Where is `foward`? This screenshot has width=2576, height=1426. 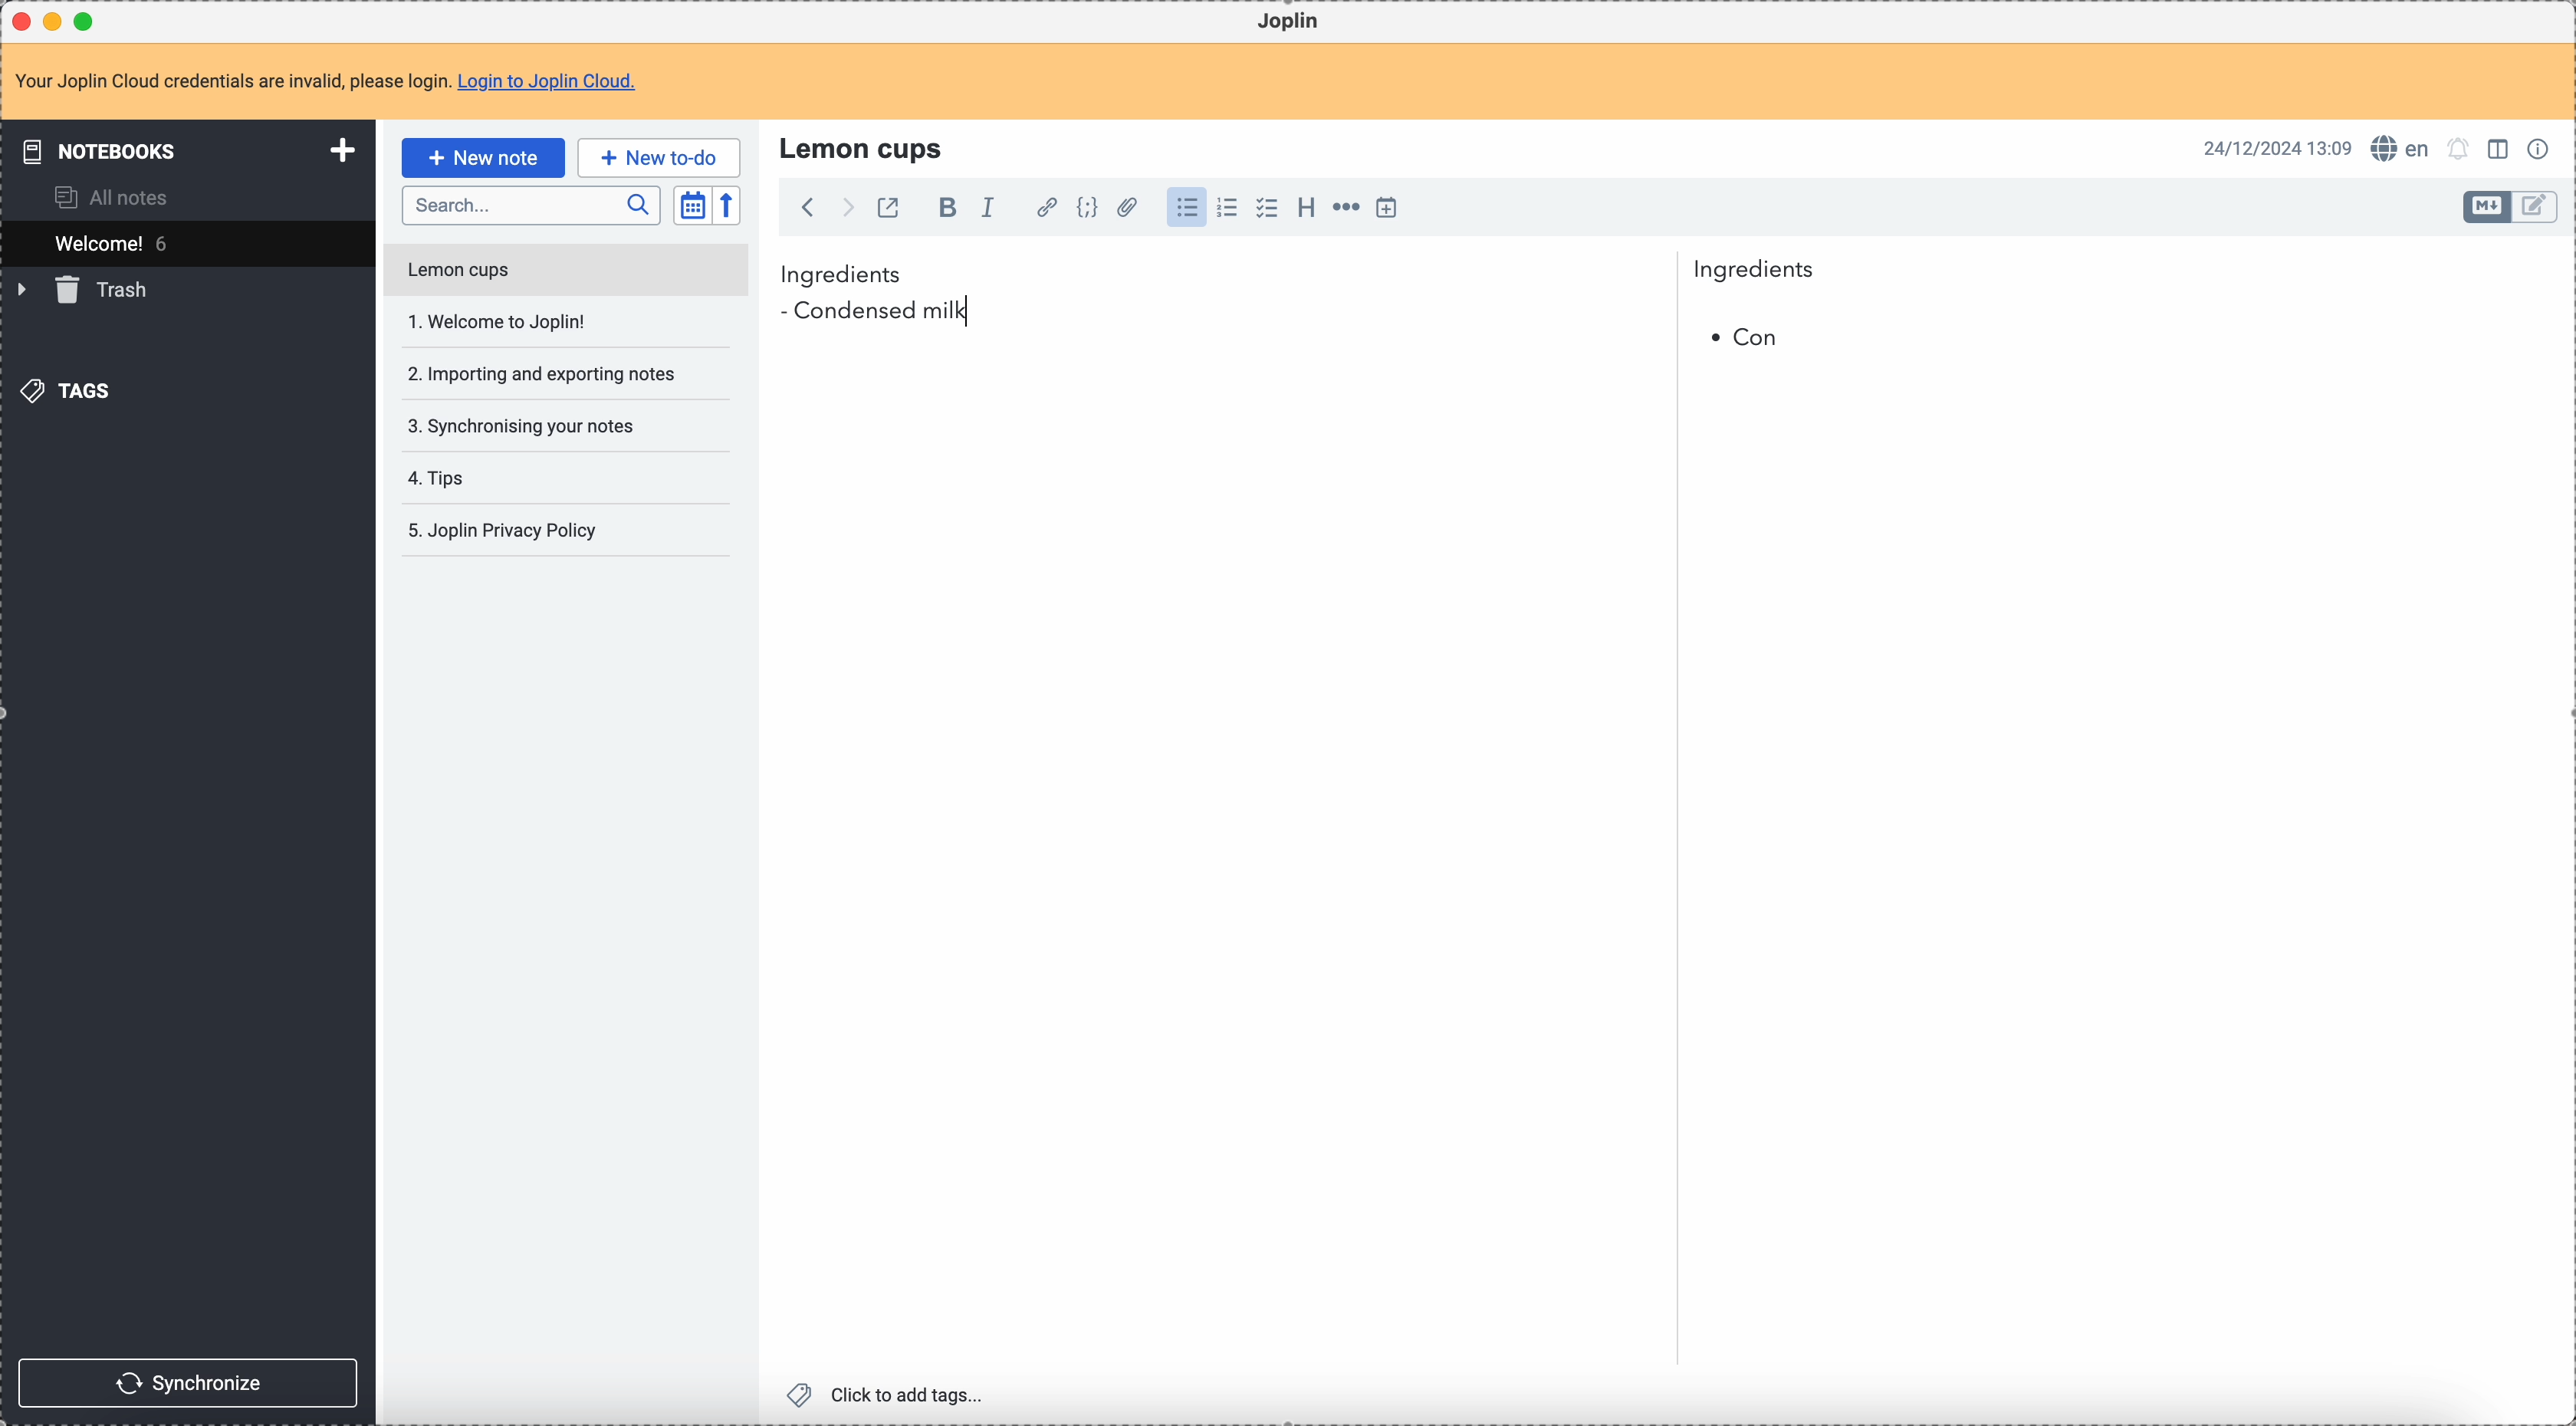
foward is located at coordinates (845, 208).